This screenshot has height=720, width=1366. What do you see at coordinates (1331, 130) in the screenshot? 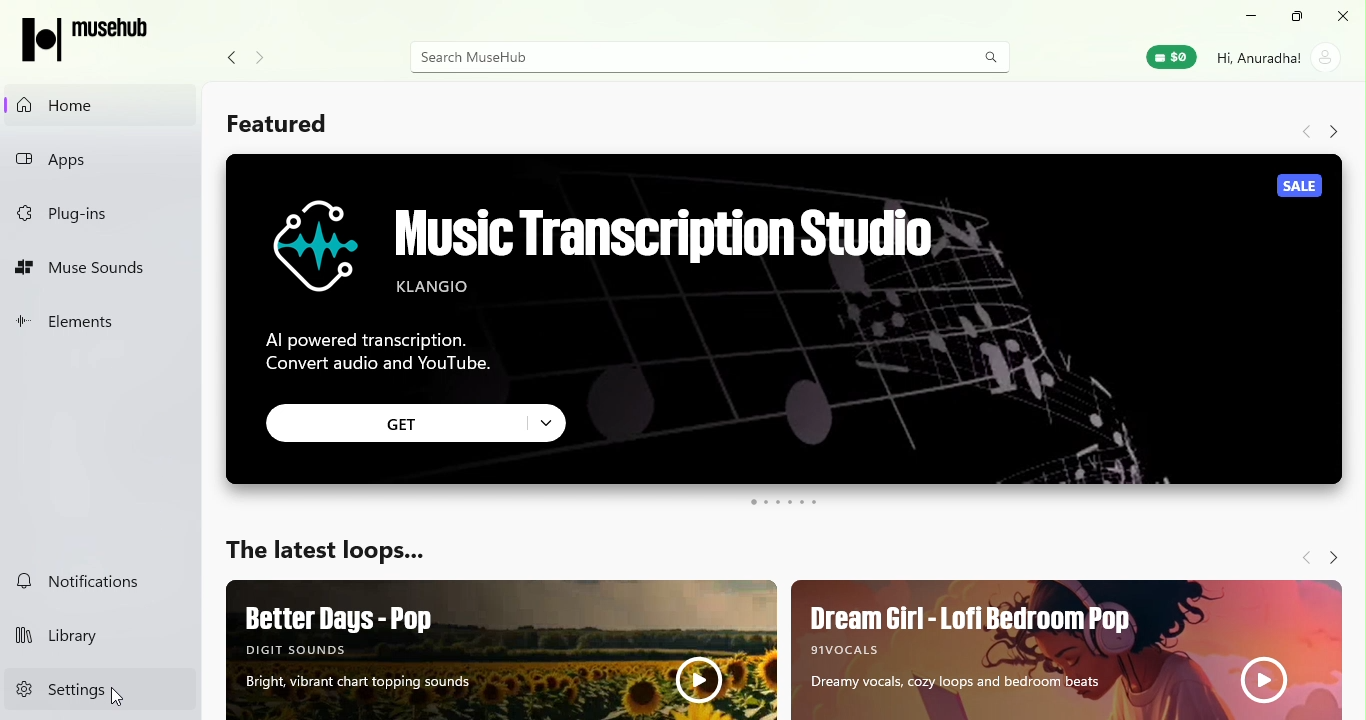
I see `Navigate forward` at bounding box center [1331, 130].